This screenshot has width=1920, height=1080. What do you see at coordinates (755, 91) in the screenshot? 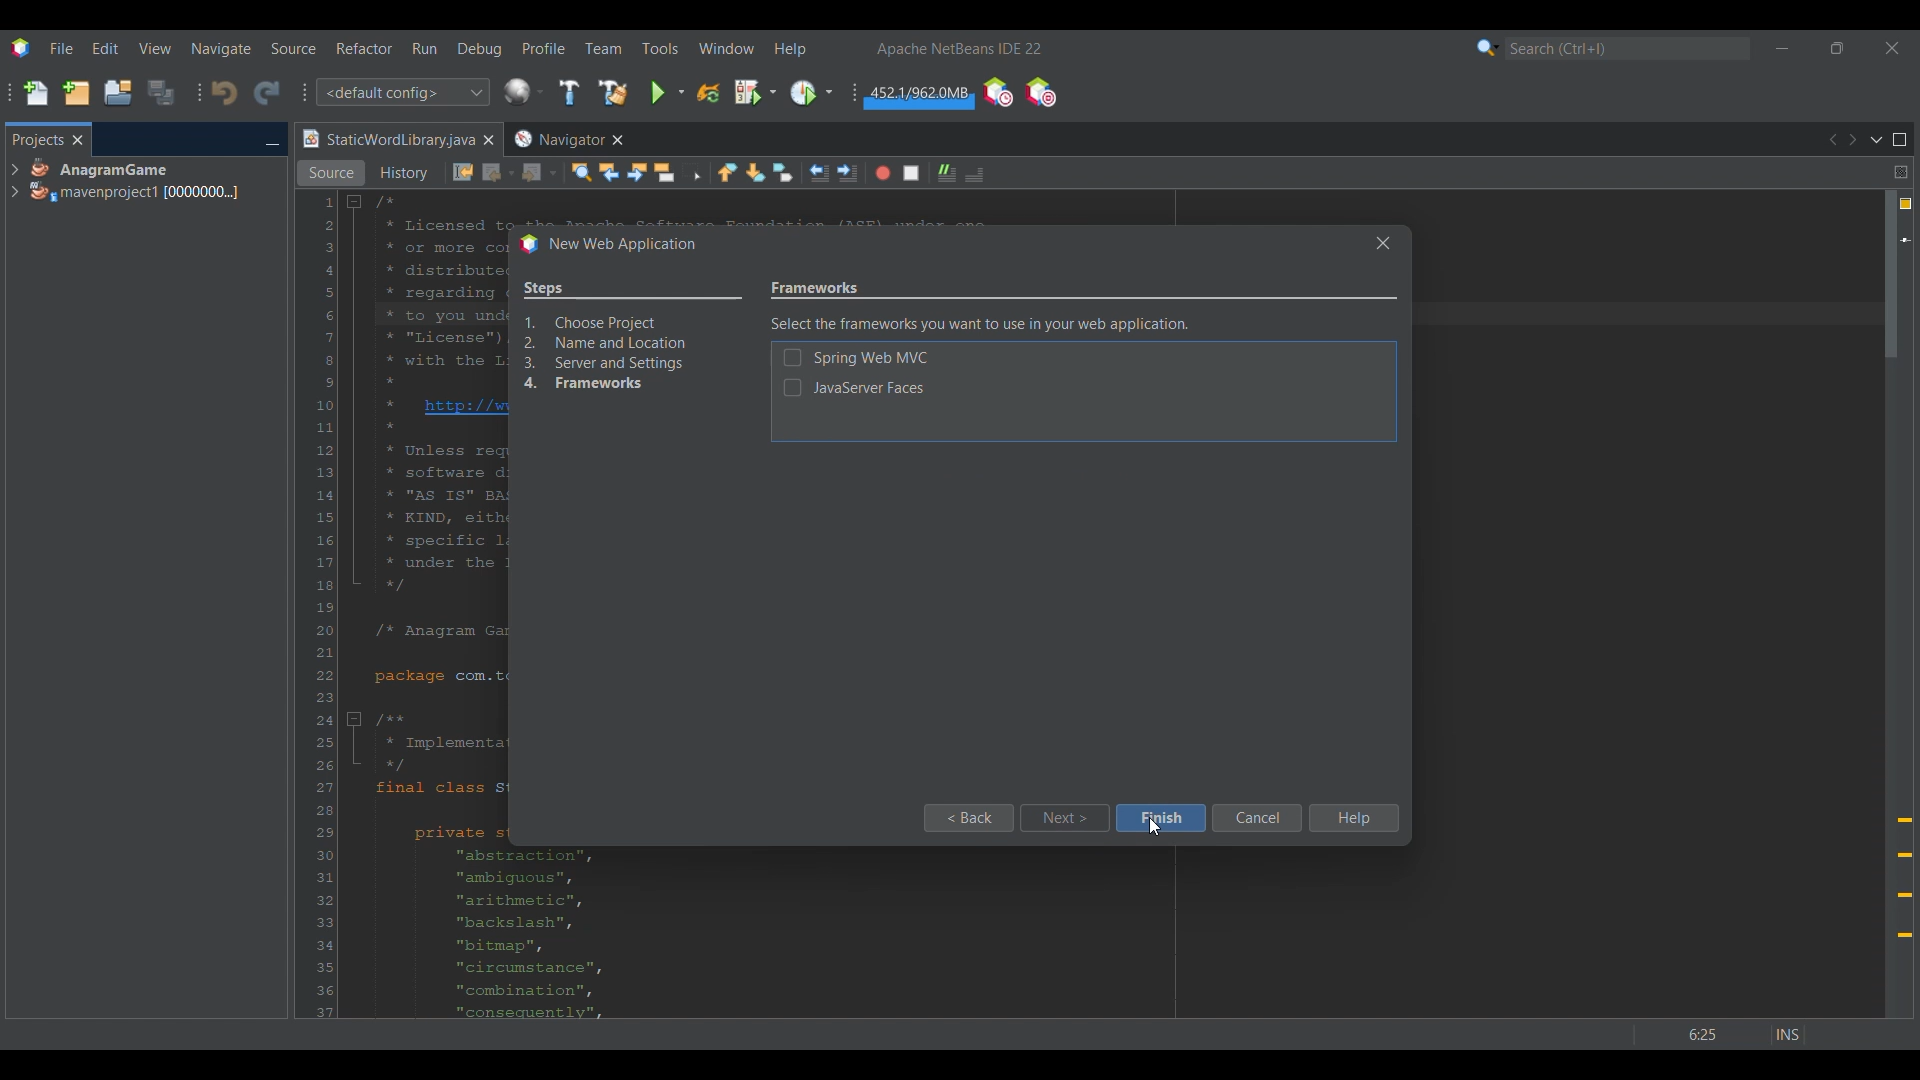
I see `Debug main project options` at bounding box center [755, 91].